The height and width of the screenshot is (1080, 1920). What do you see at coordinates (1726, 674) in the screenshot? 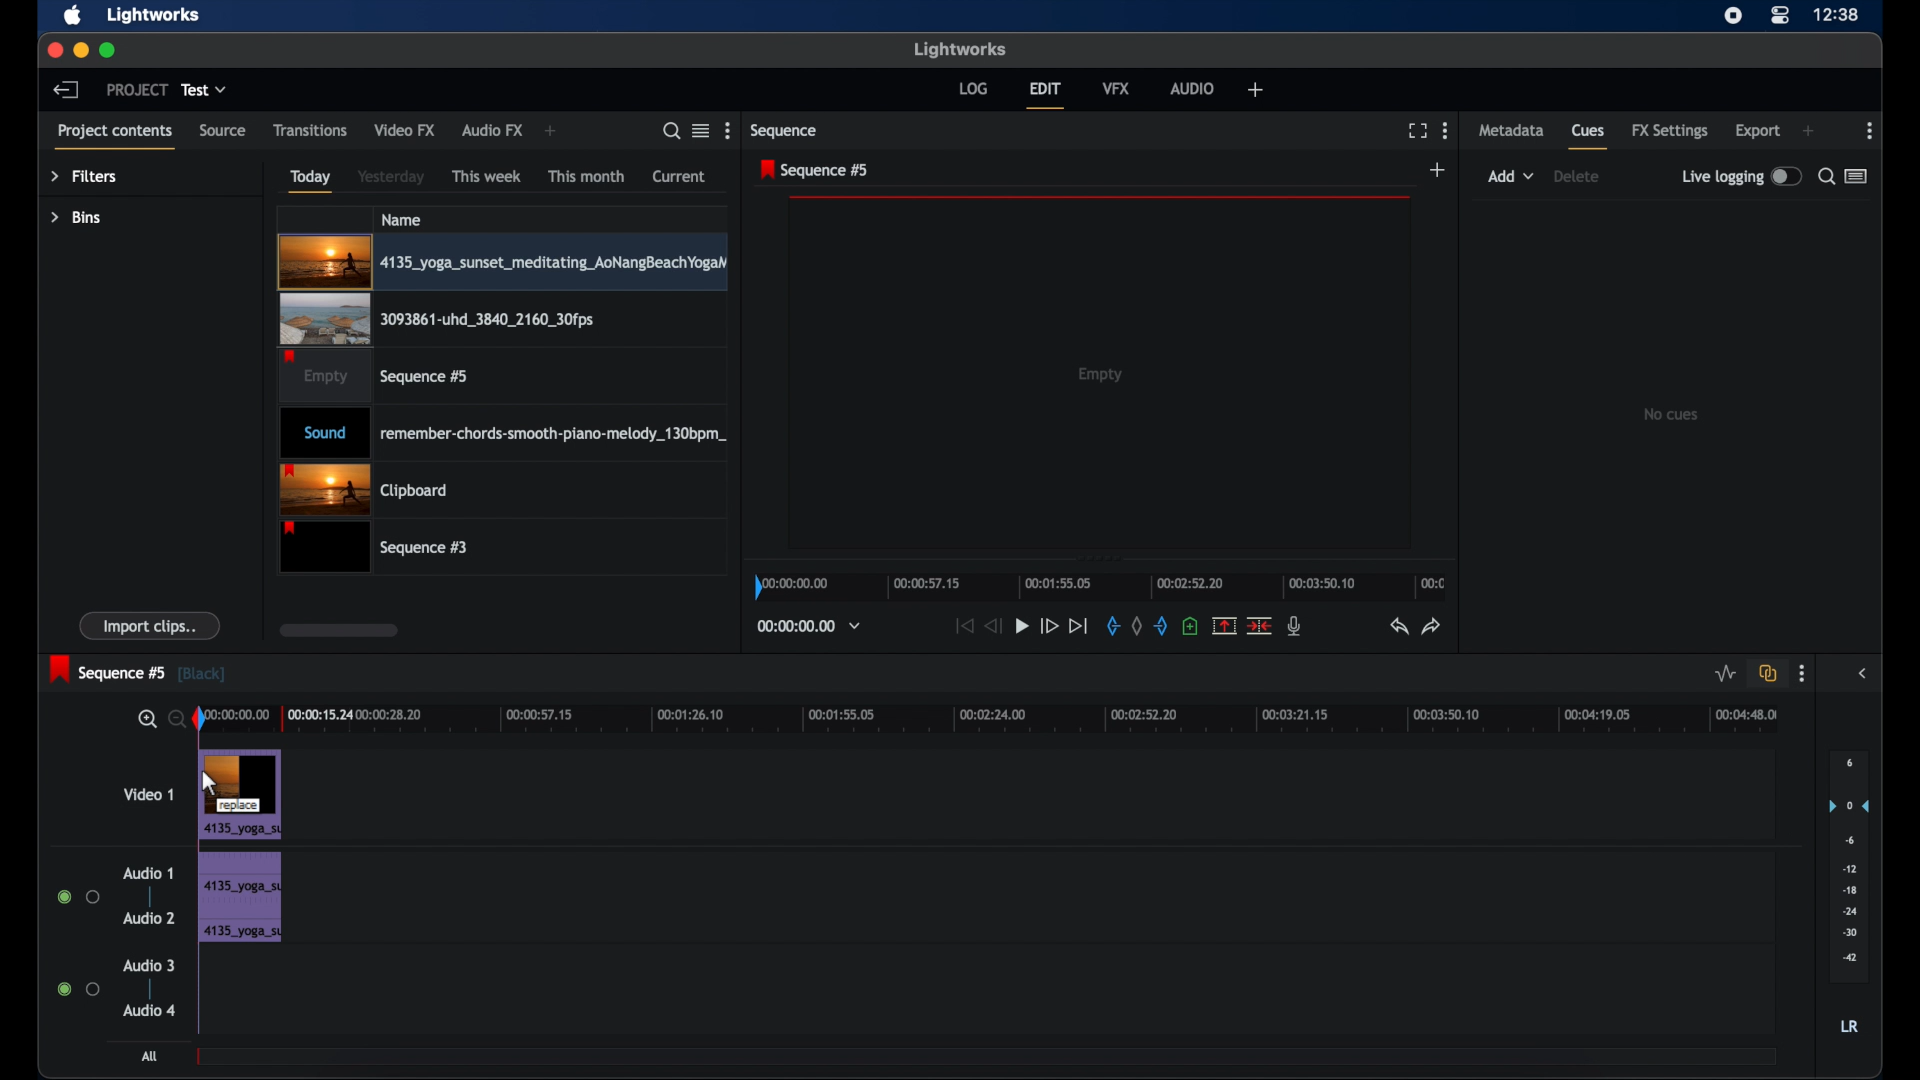
I see `toggle audio level editing` at bounding box center [1726, 674].